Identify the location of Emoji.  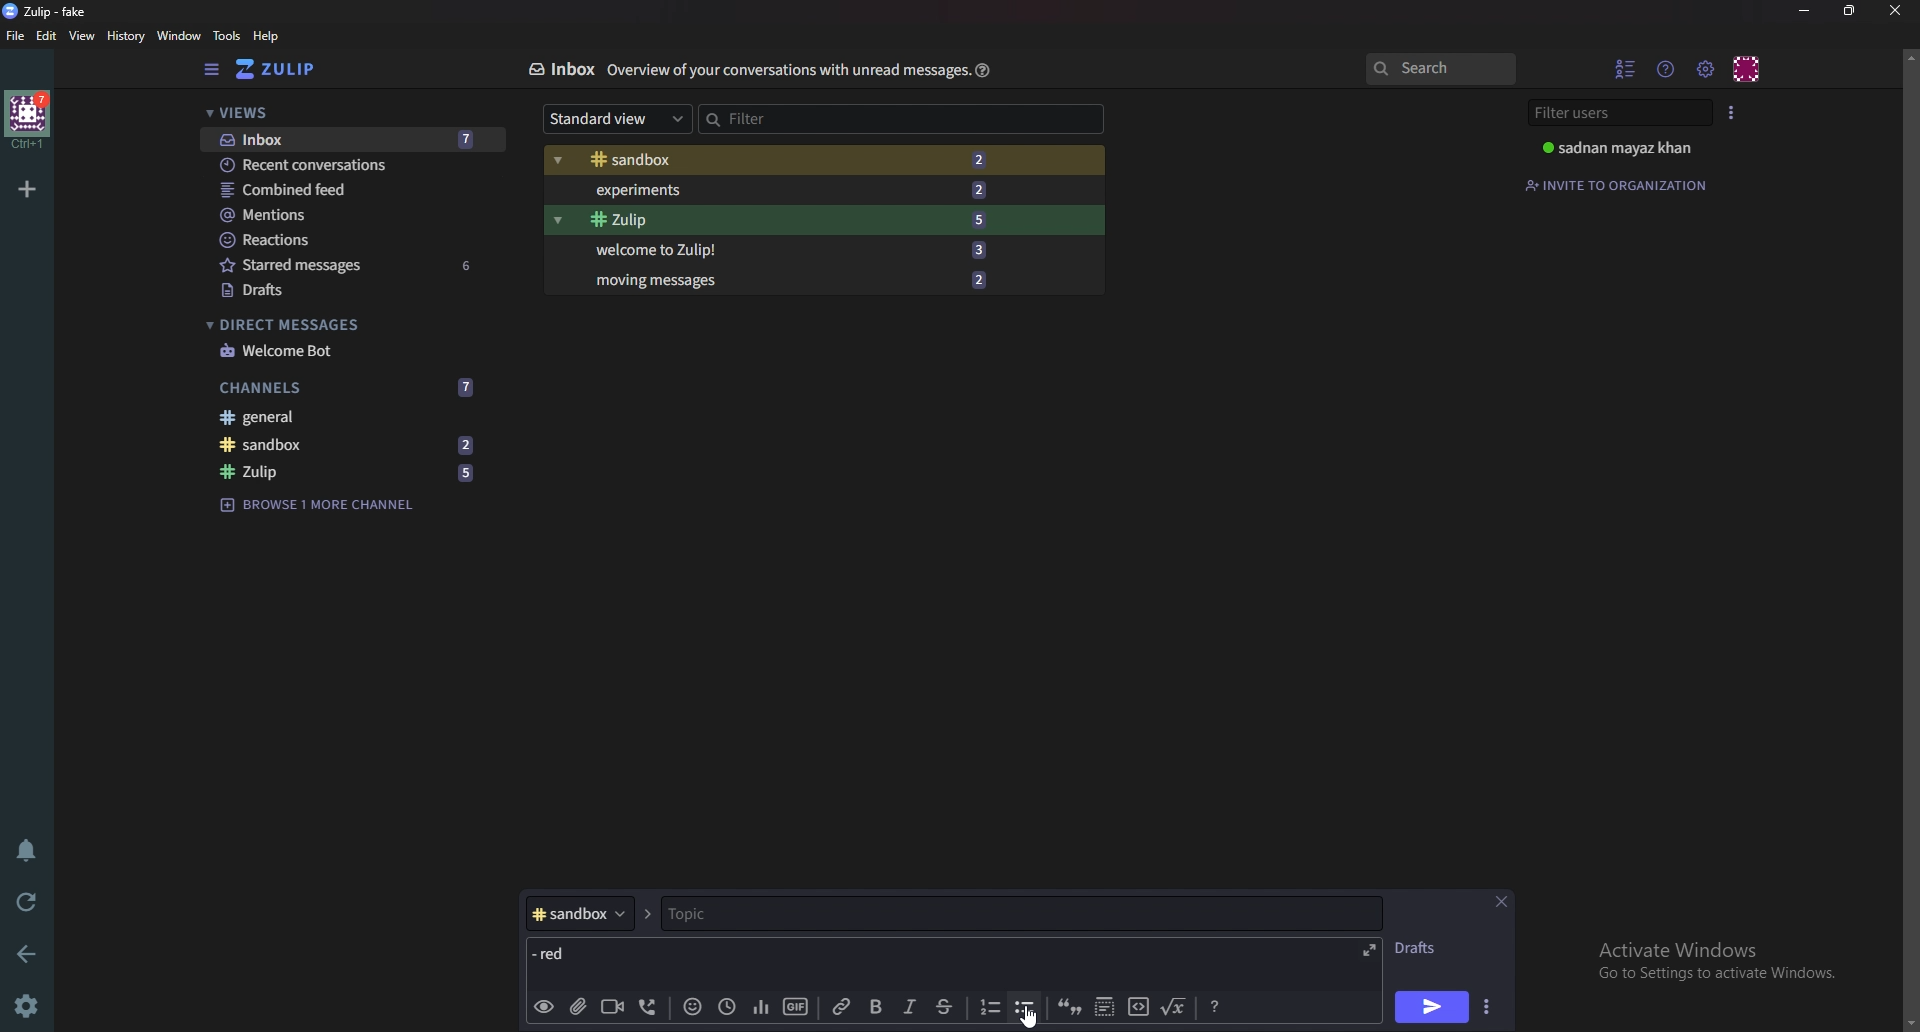
(693, 1005).